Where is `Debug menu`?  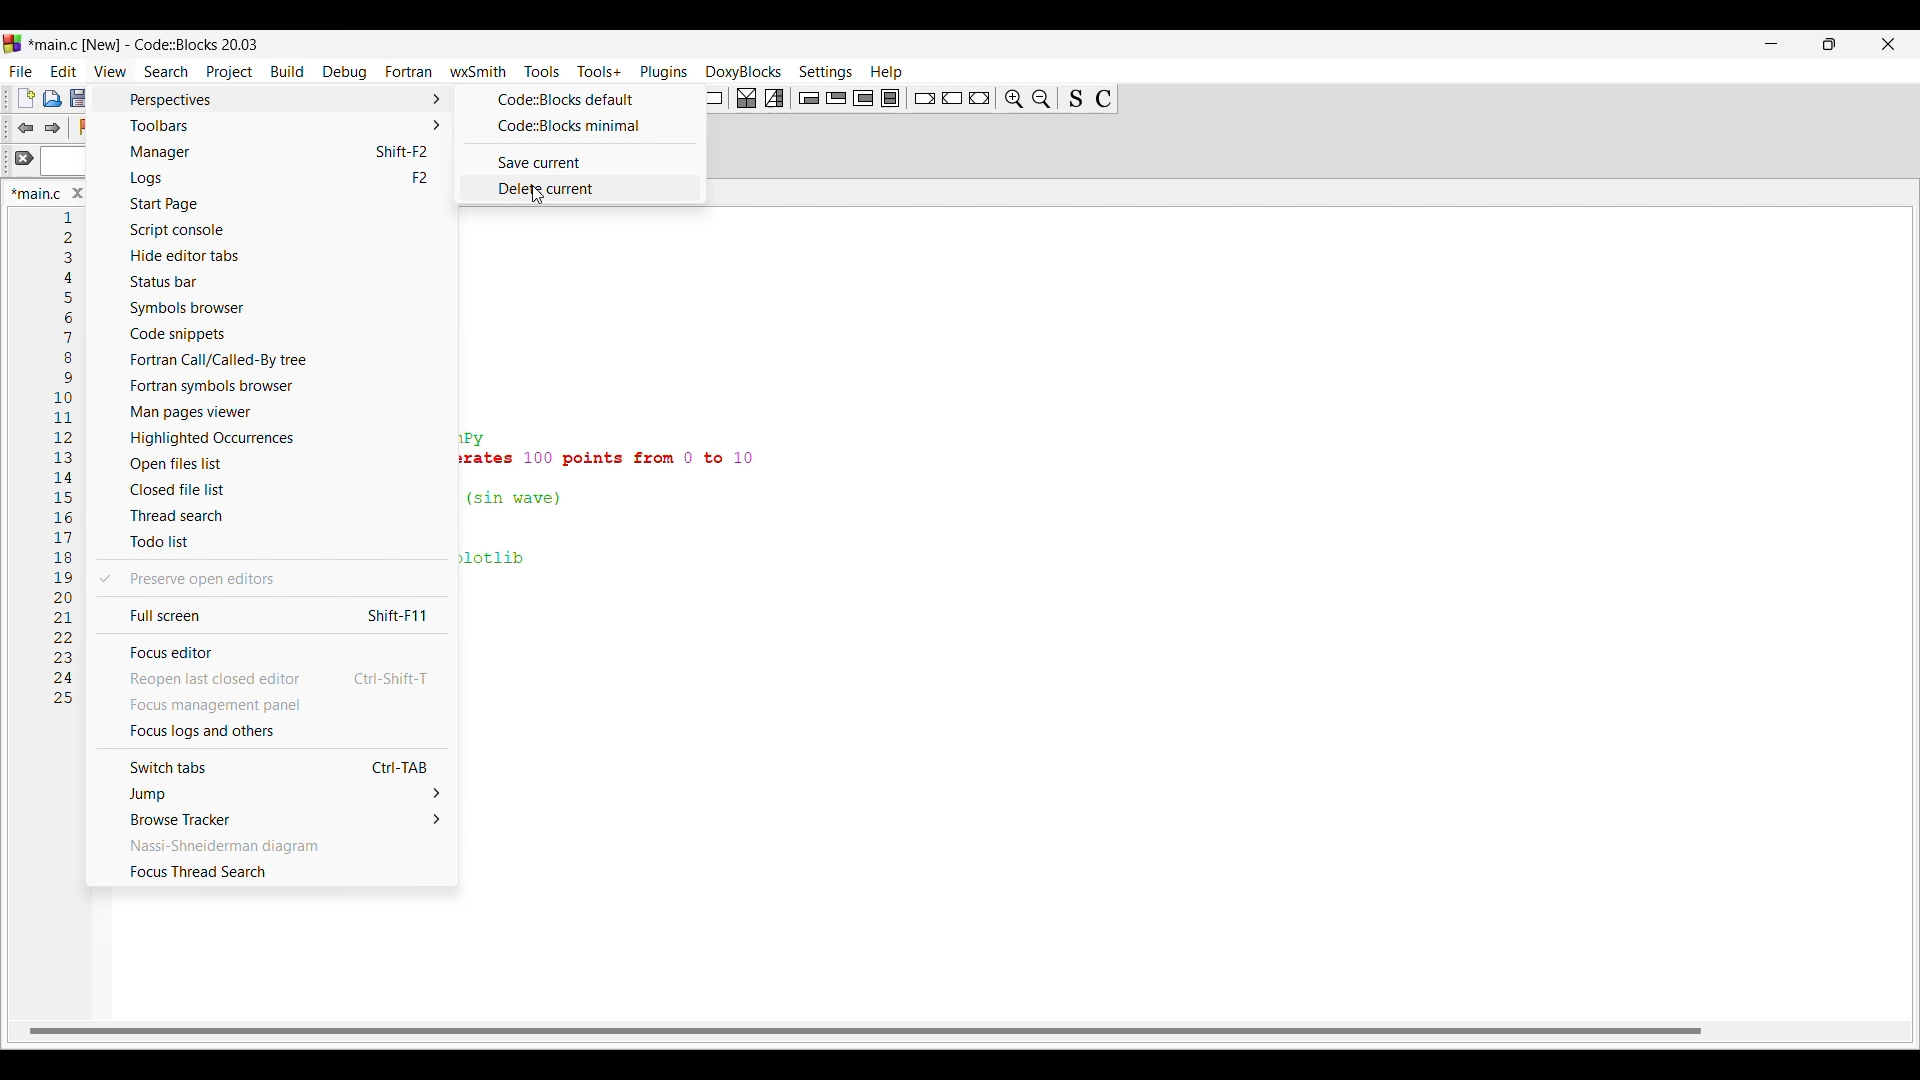
Debug menu is located at coordinates (345, 72).